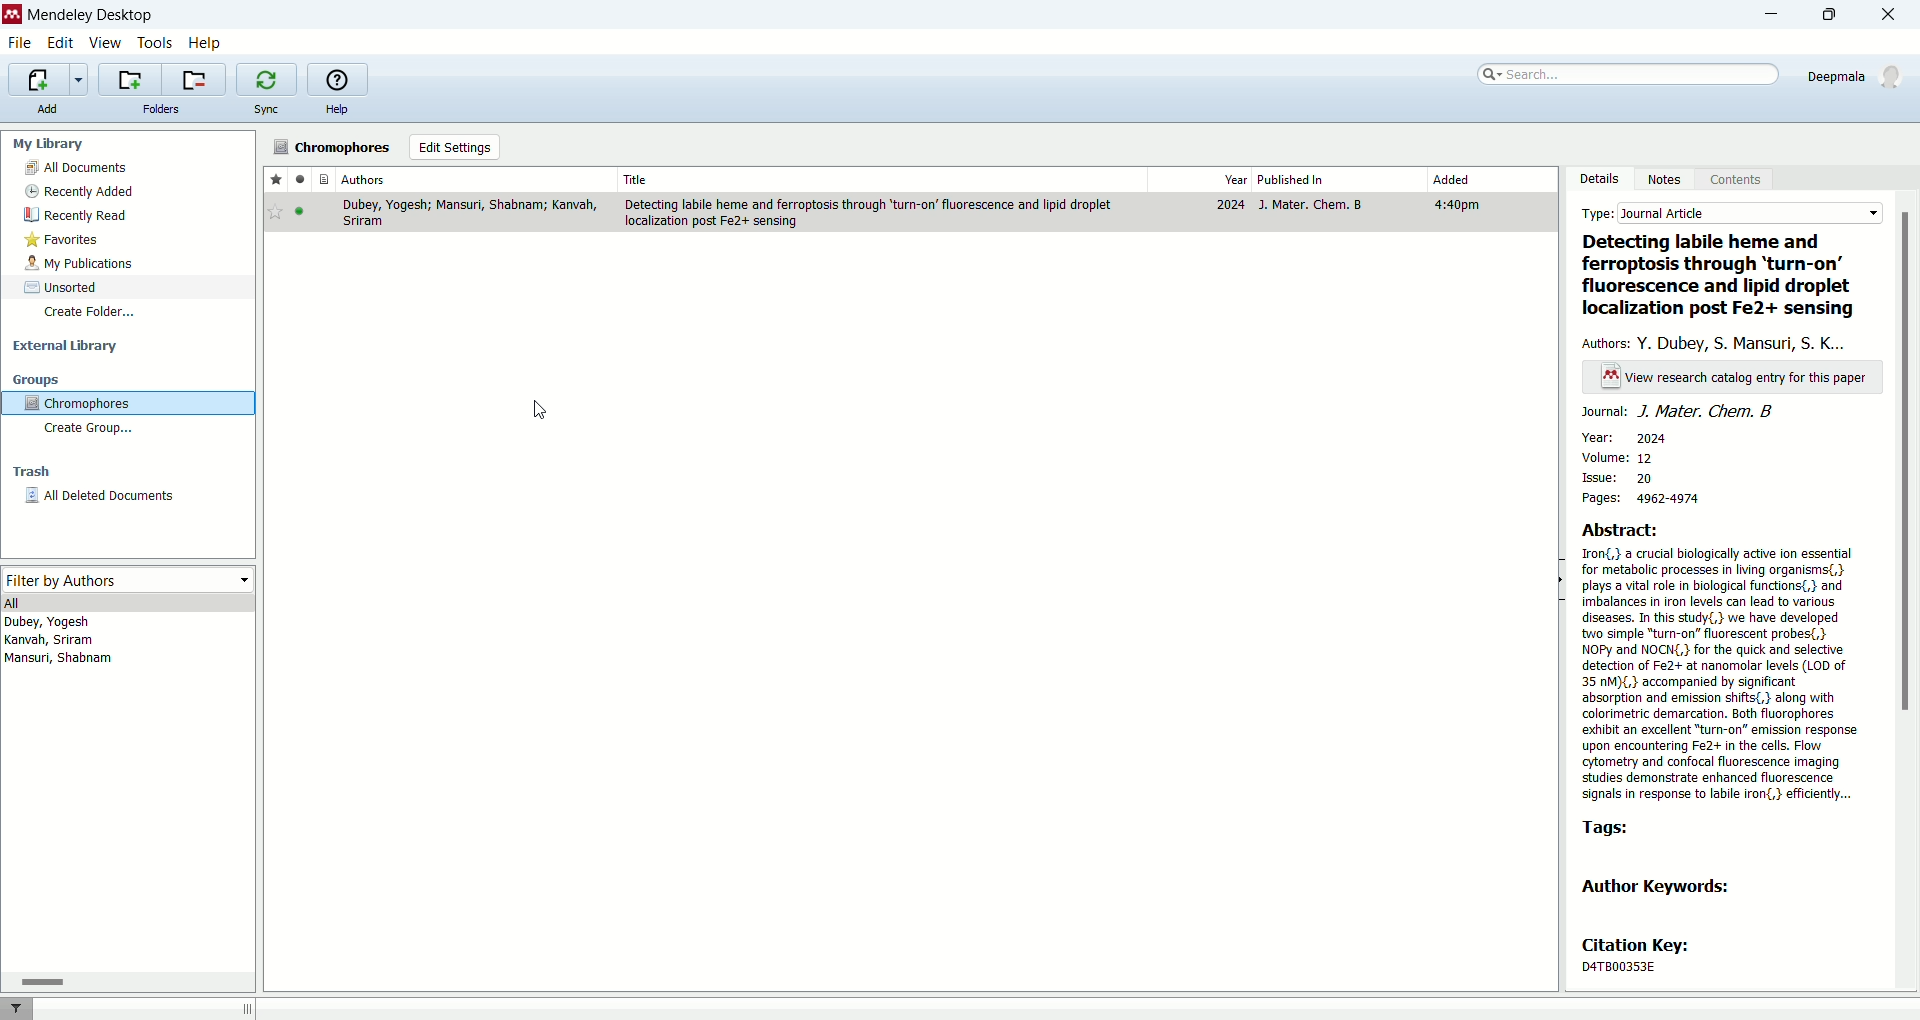 This screenshot has height=1020, width=1920. What do you see at coordinates (913, 212) in the screenshot?
I see `research paper` at bounding box center [913, 212].